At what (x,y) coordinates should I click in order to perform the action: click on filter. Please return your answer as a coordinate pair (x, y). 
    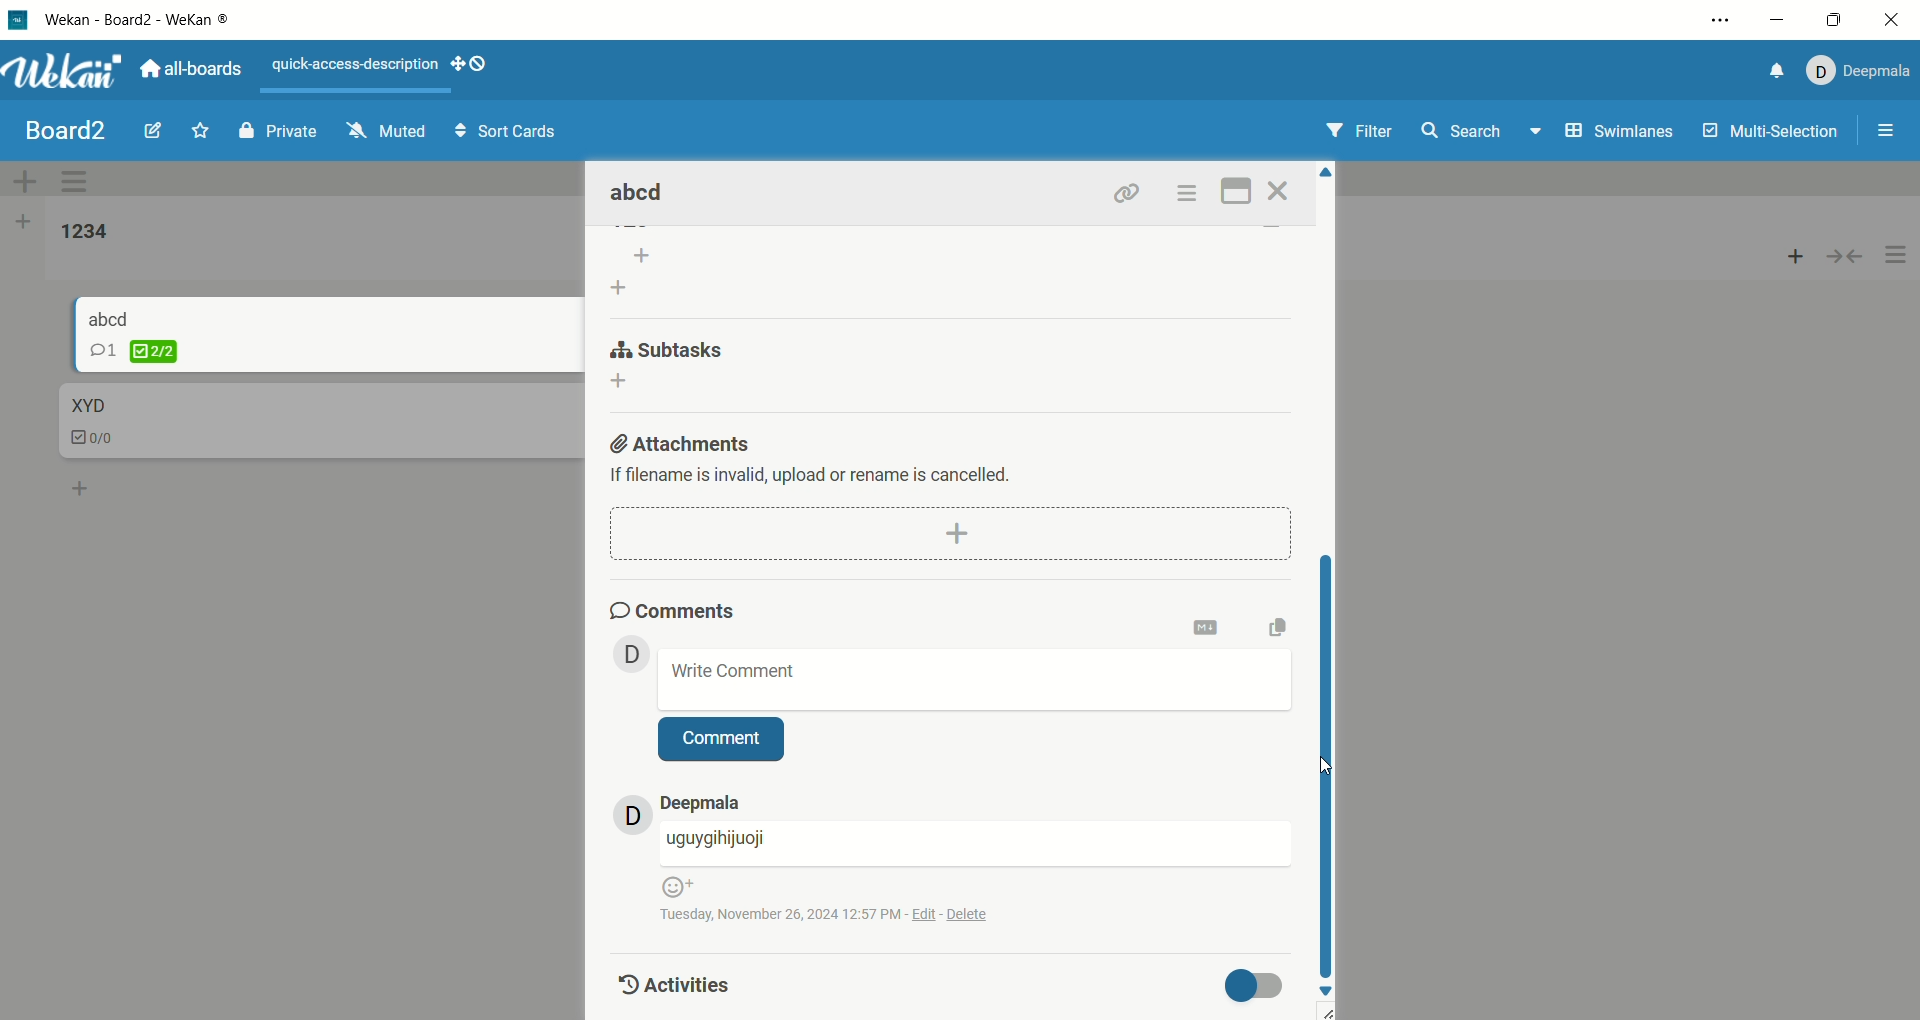
    Looking at the image, I should click on (1361, 129).